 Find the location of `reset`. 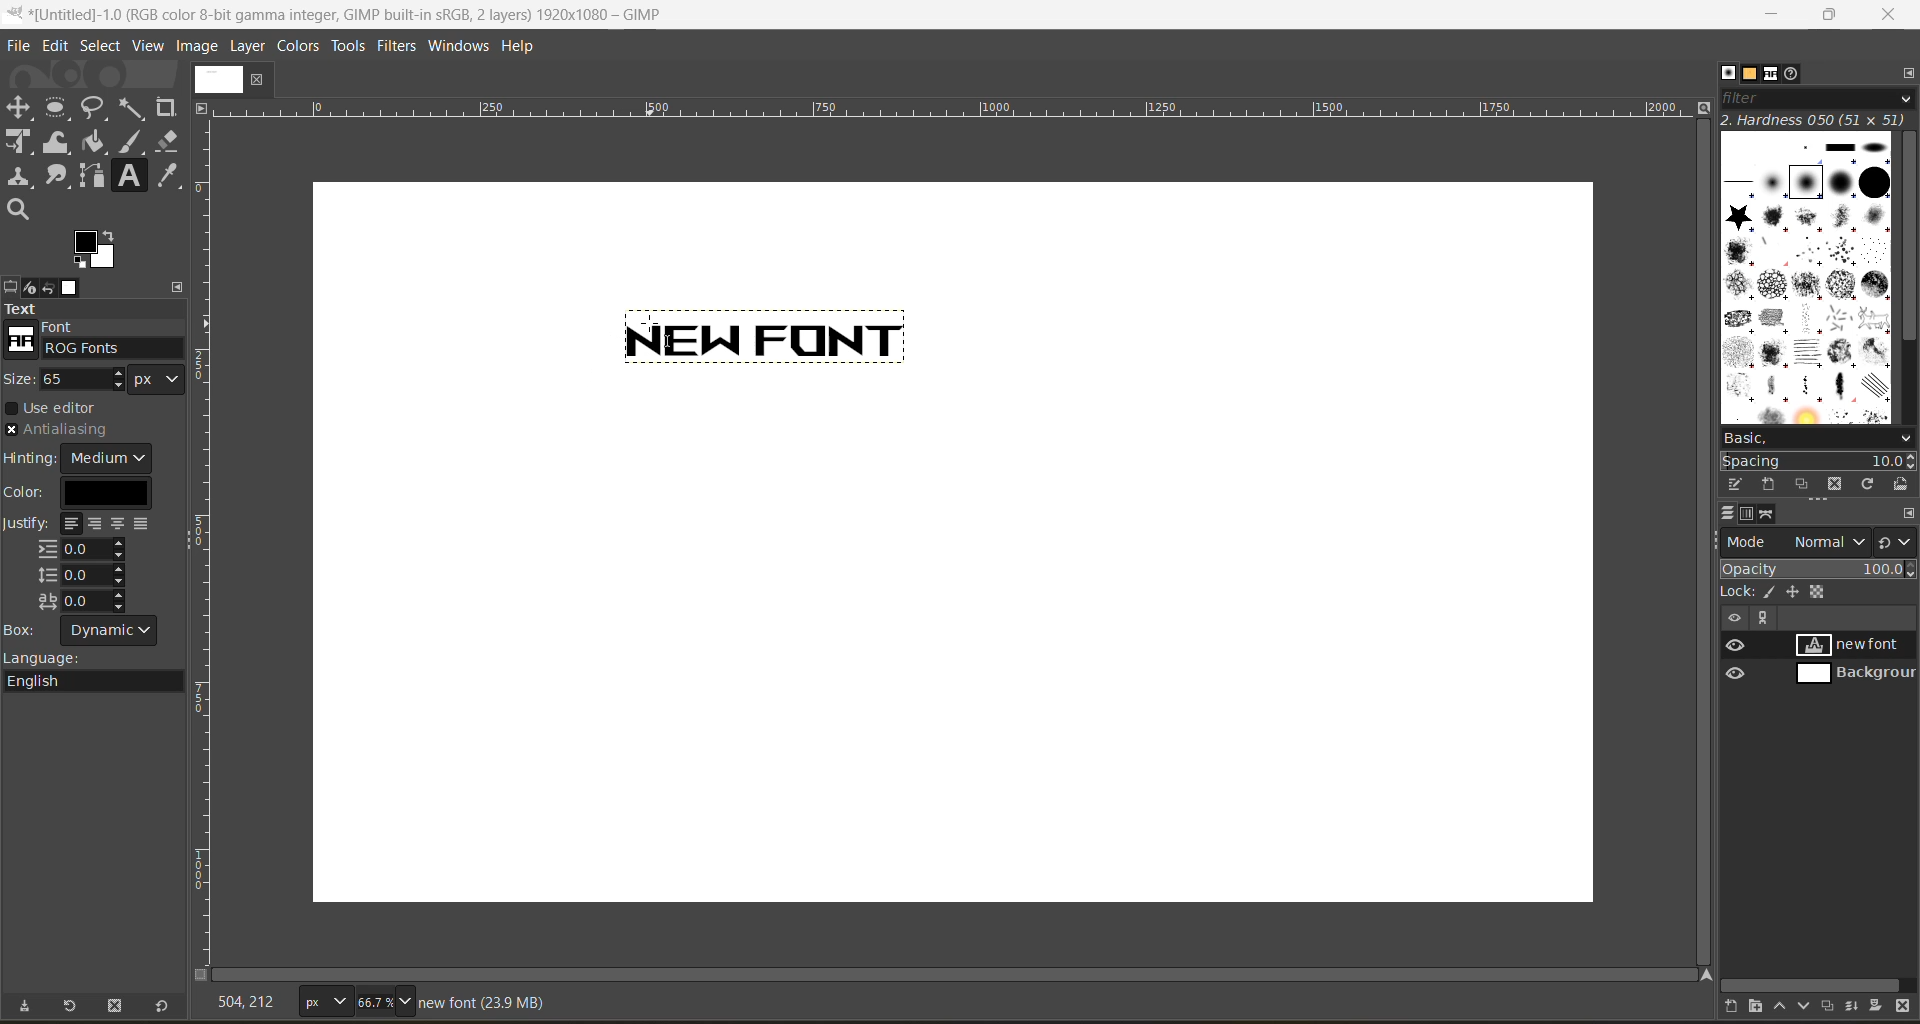

reset is located at coordinates (168, 1004).